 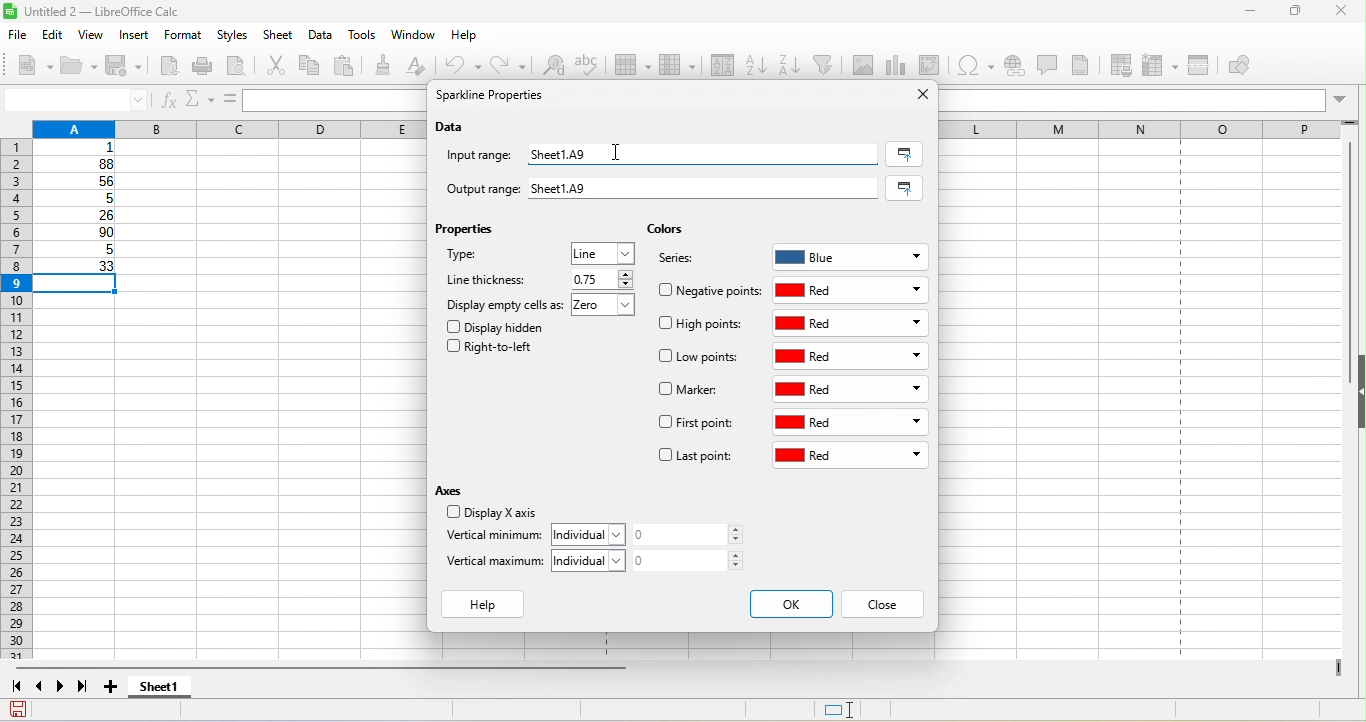 What do you see at coordinates (853, 357) in the screenshot?
I see `red` at bounding box center [853, 357].